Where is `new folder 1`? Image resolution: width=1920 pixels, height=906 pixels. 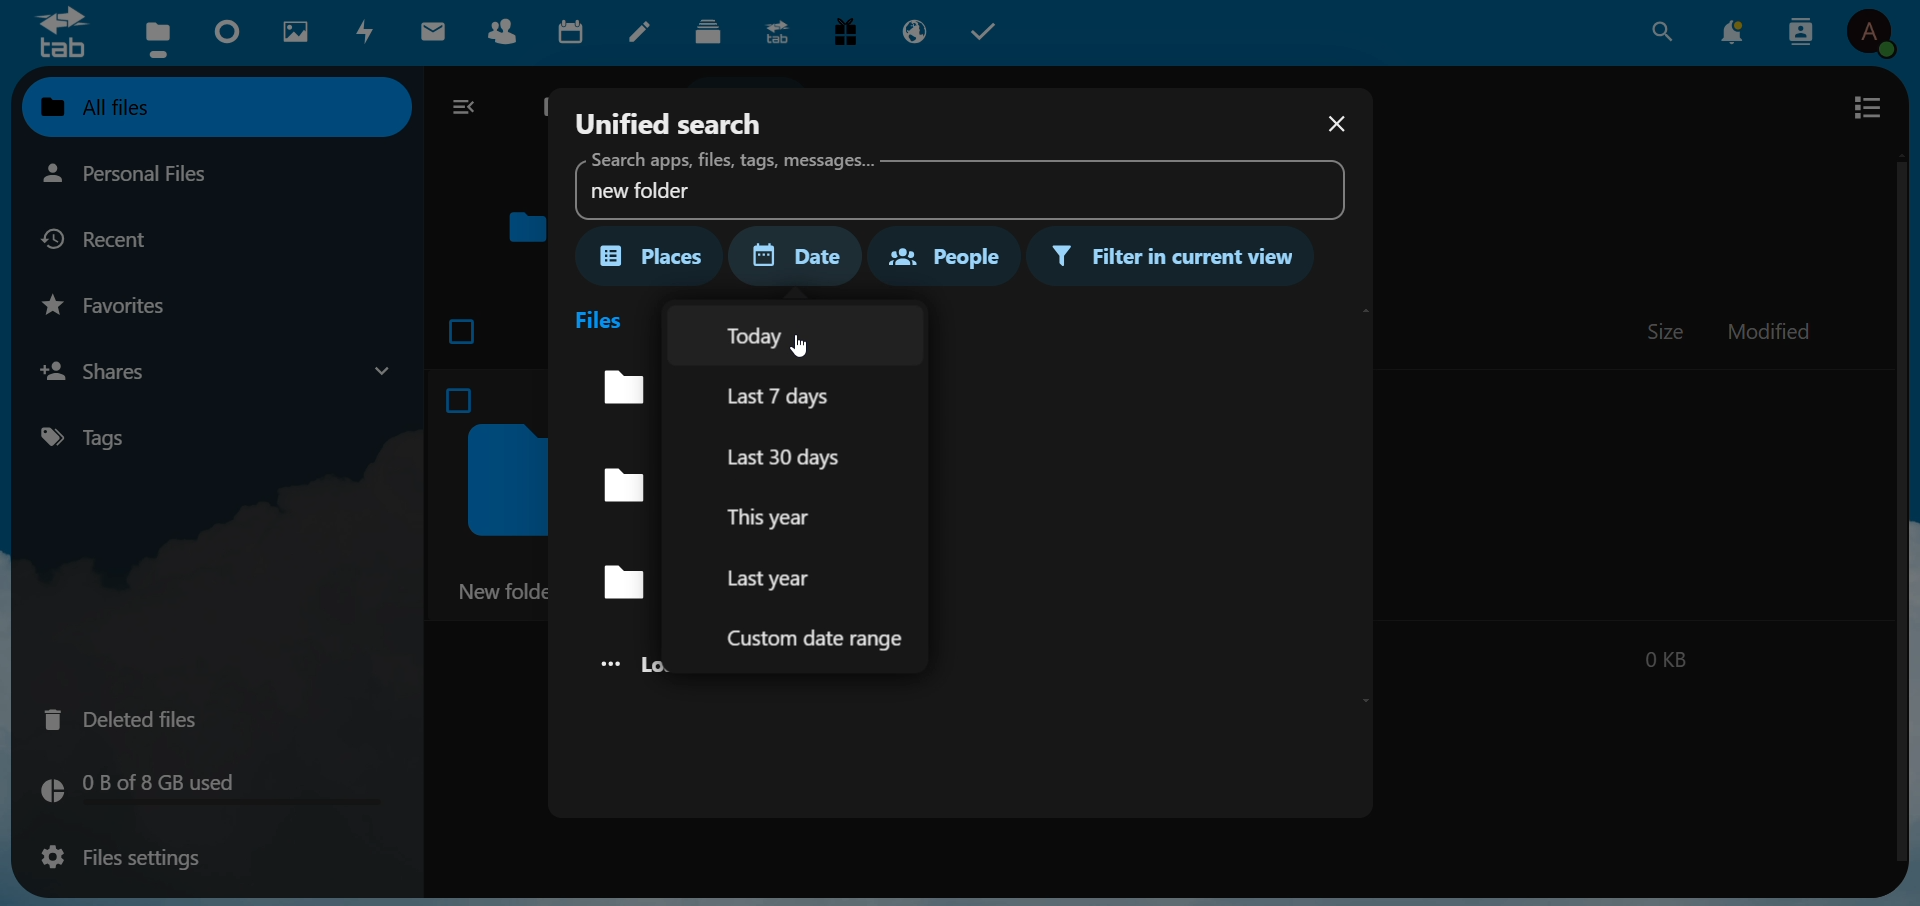
new folder 1 is located at coordinates (620, 487).